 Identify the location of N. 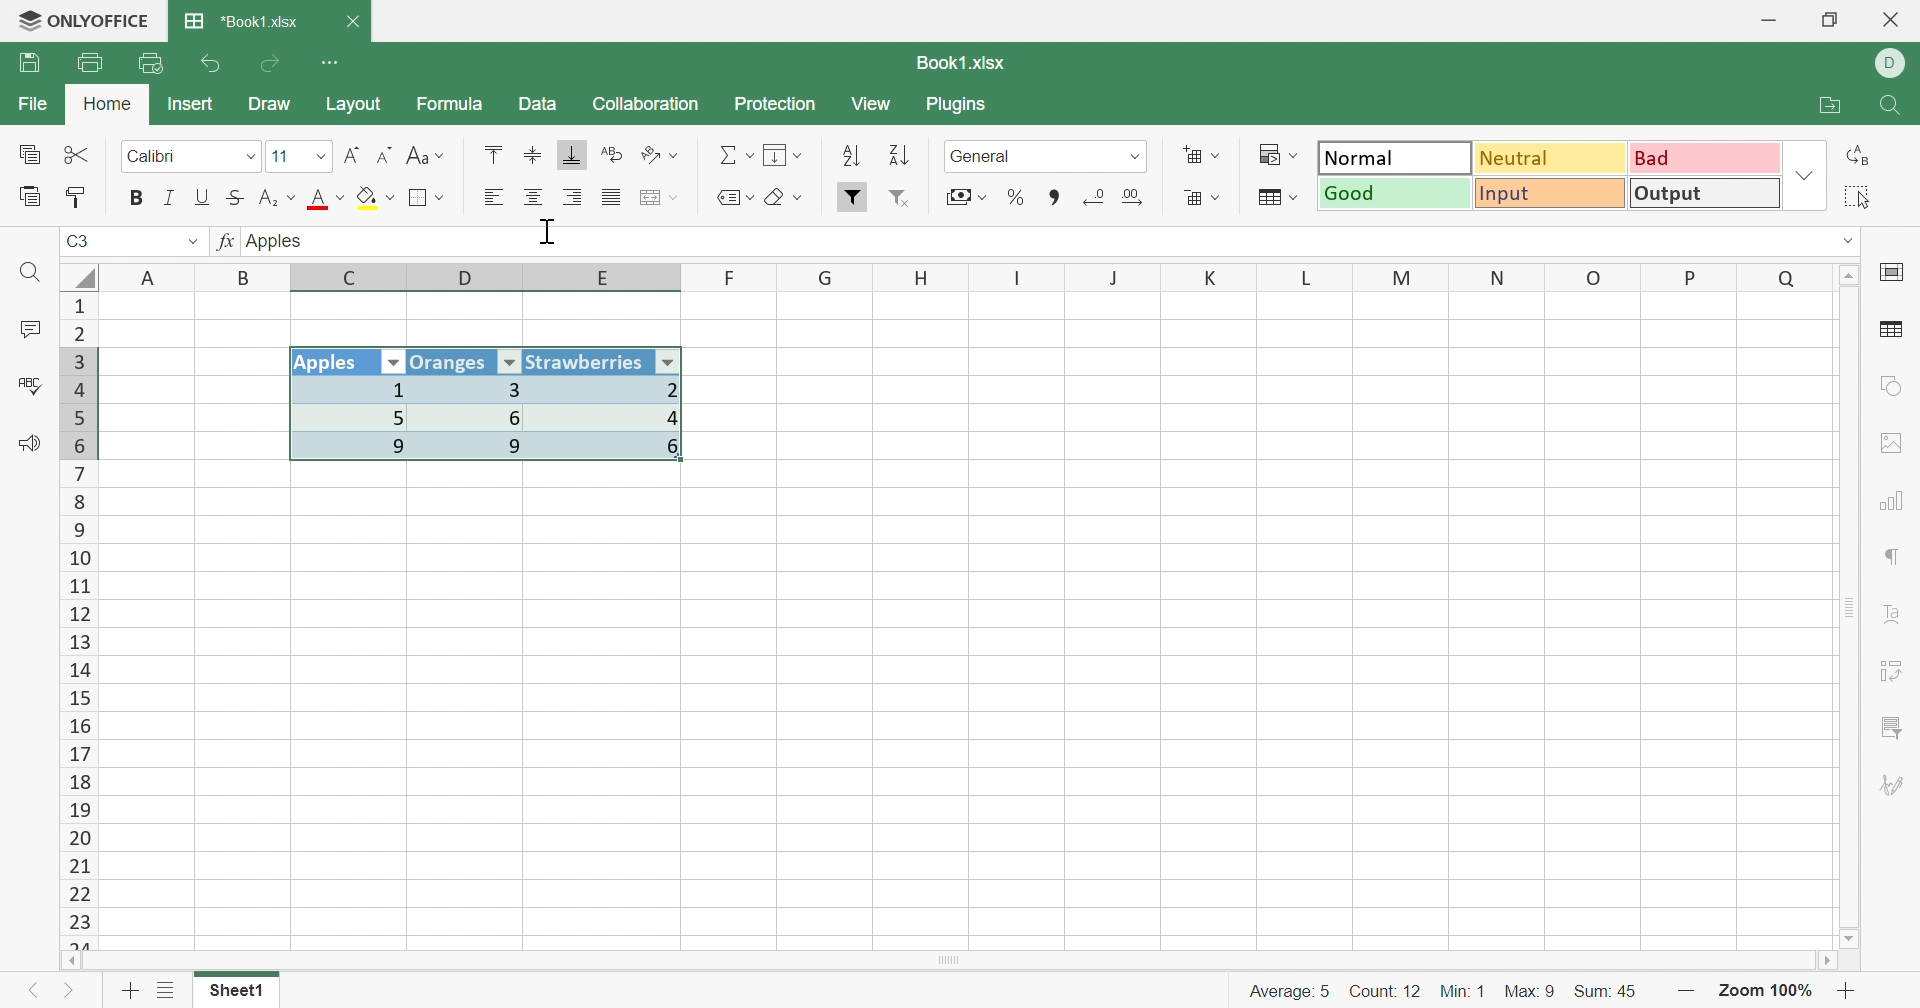
(1495, 277).